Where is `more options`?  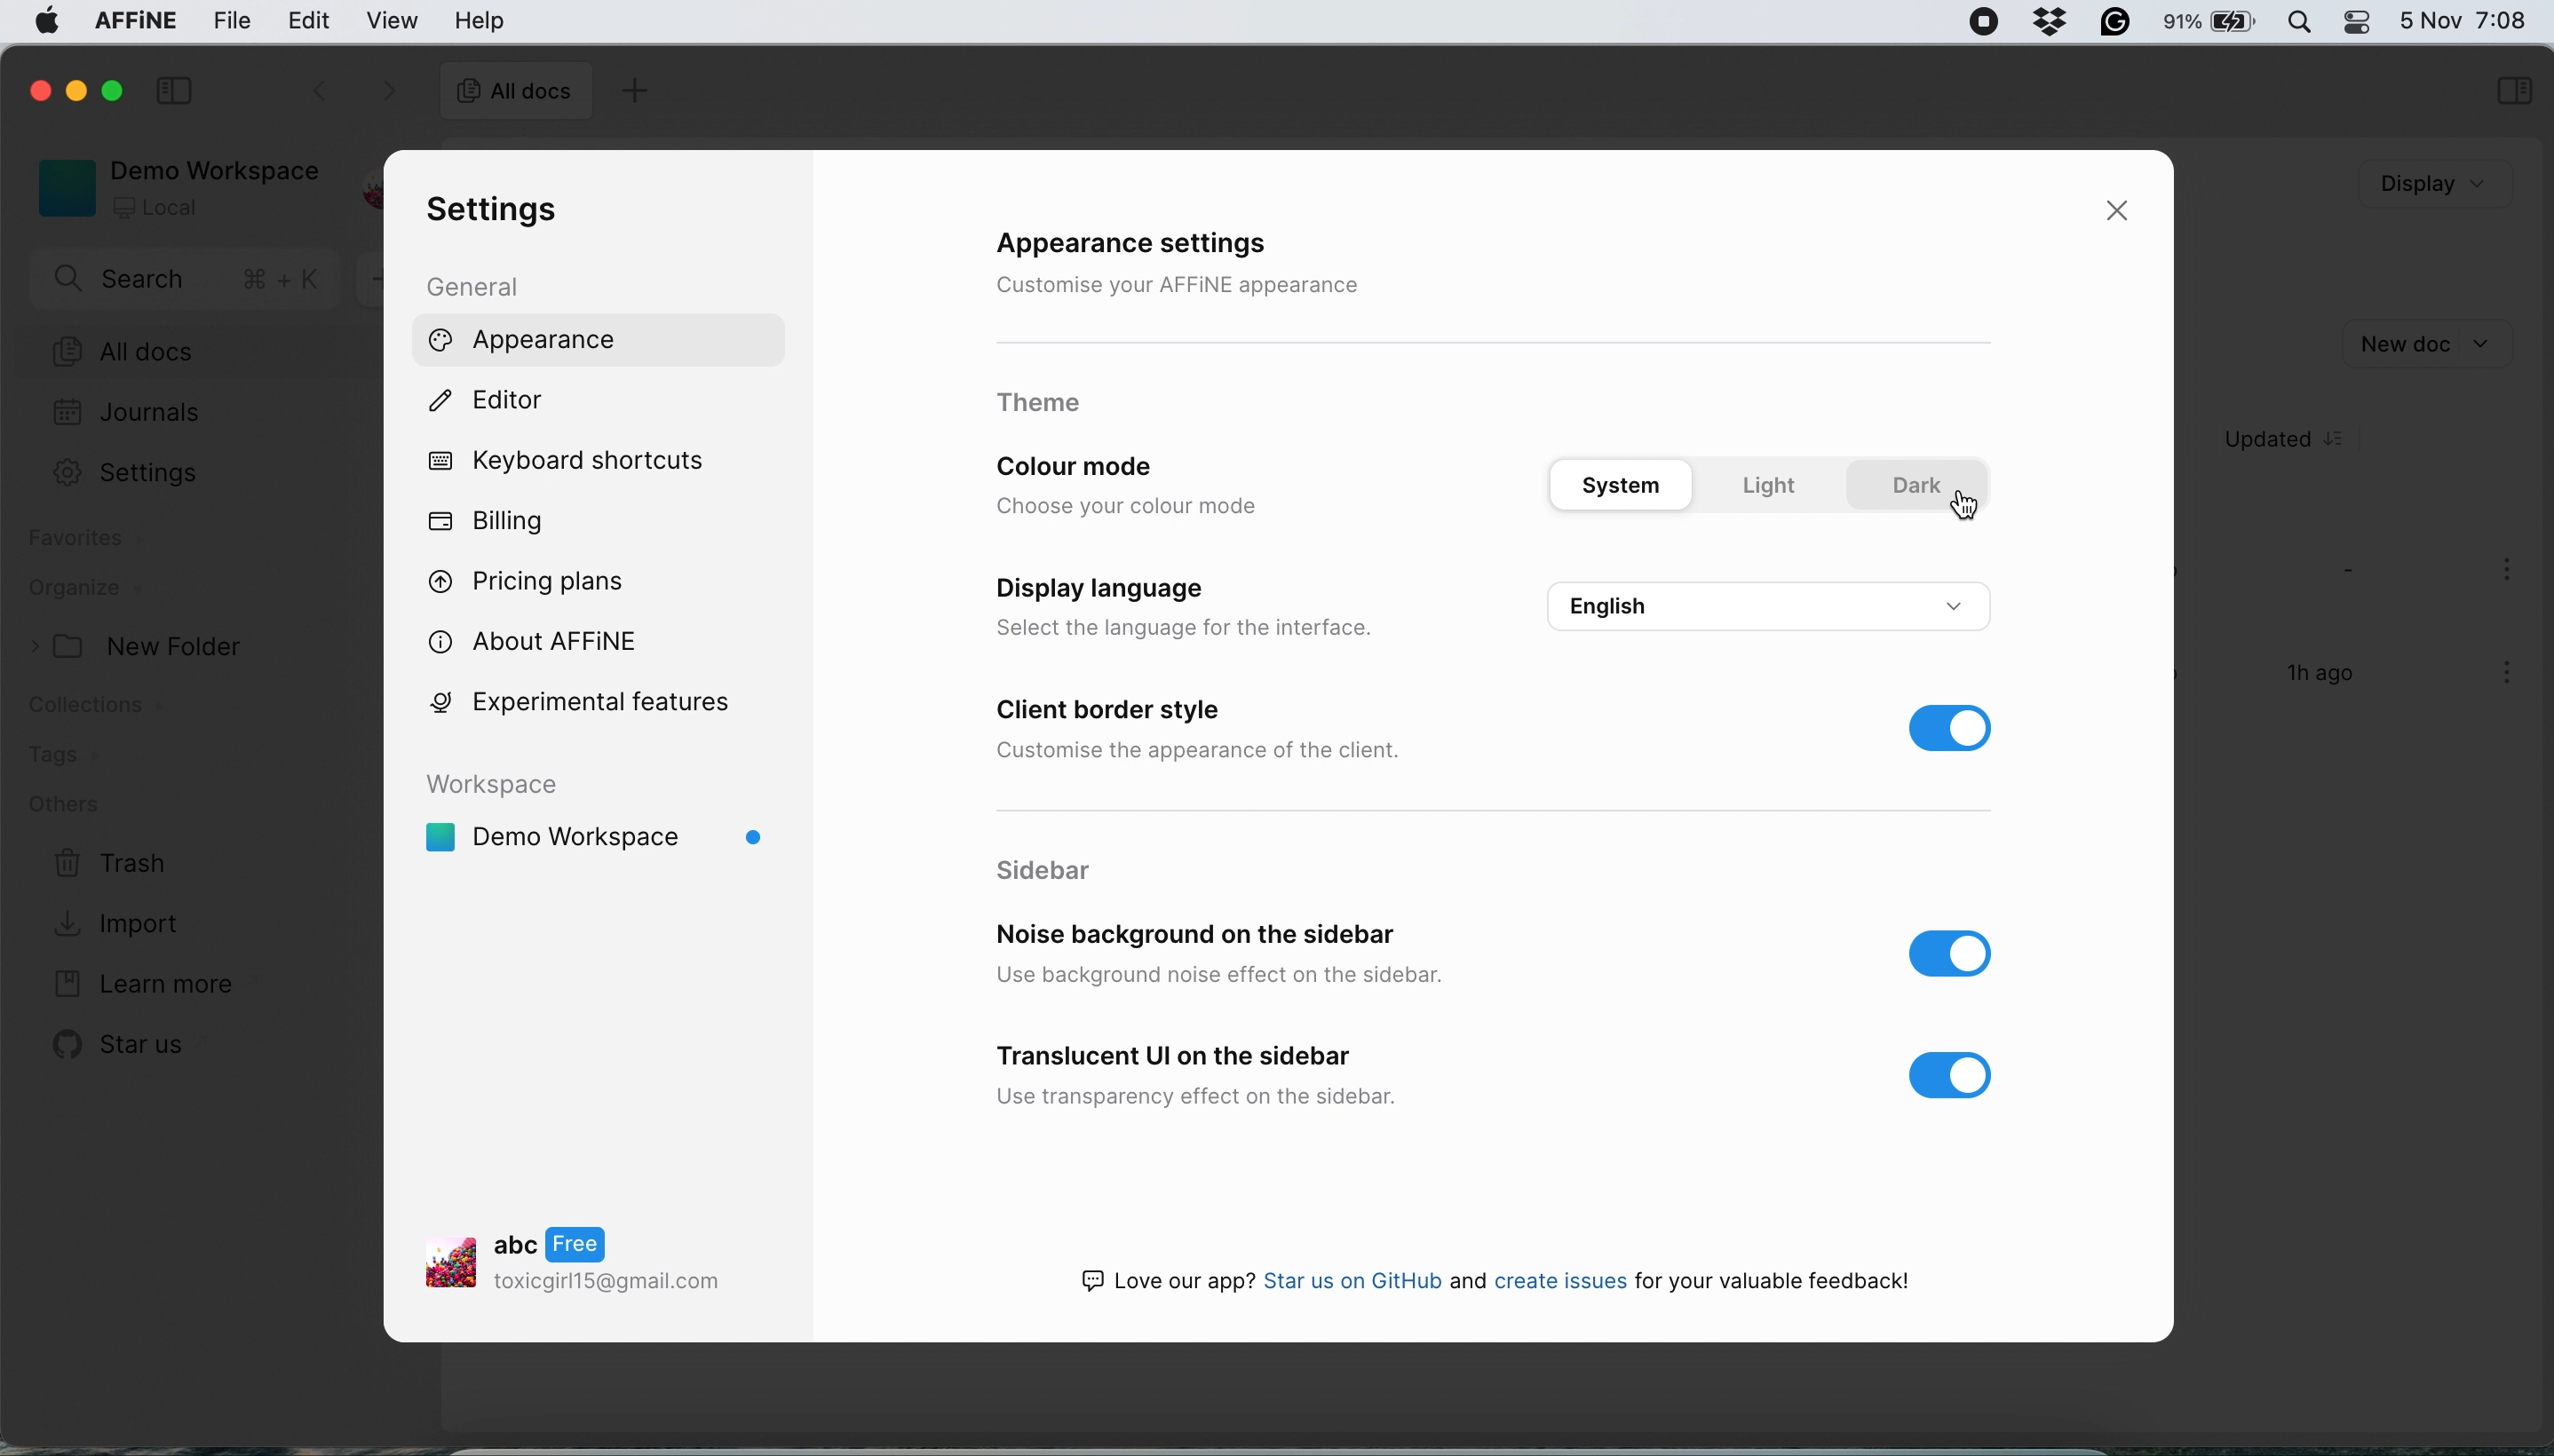 more options is located at coordinates (2497, 678).